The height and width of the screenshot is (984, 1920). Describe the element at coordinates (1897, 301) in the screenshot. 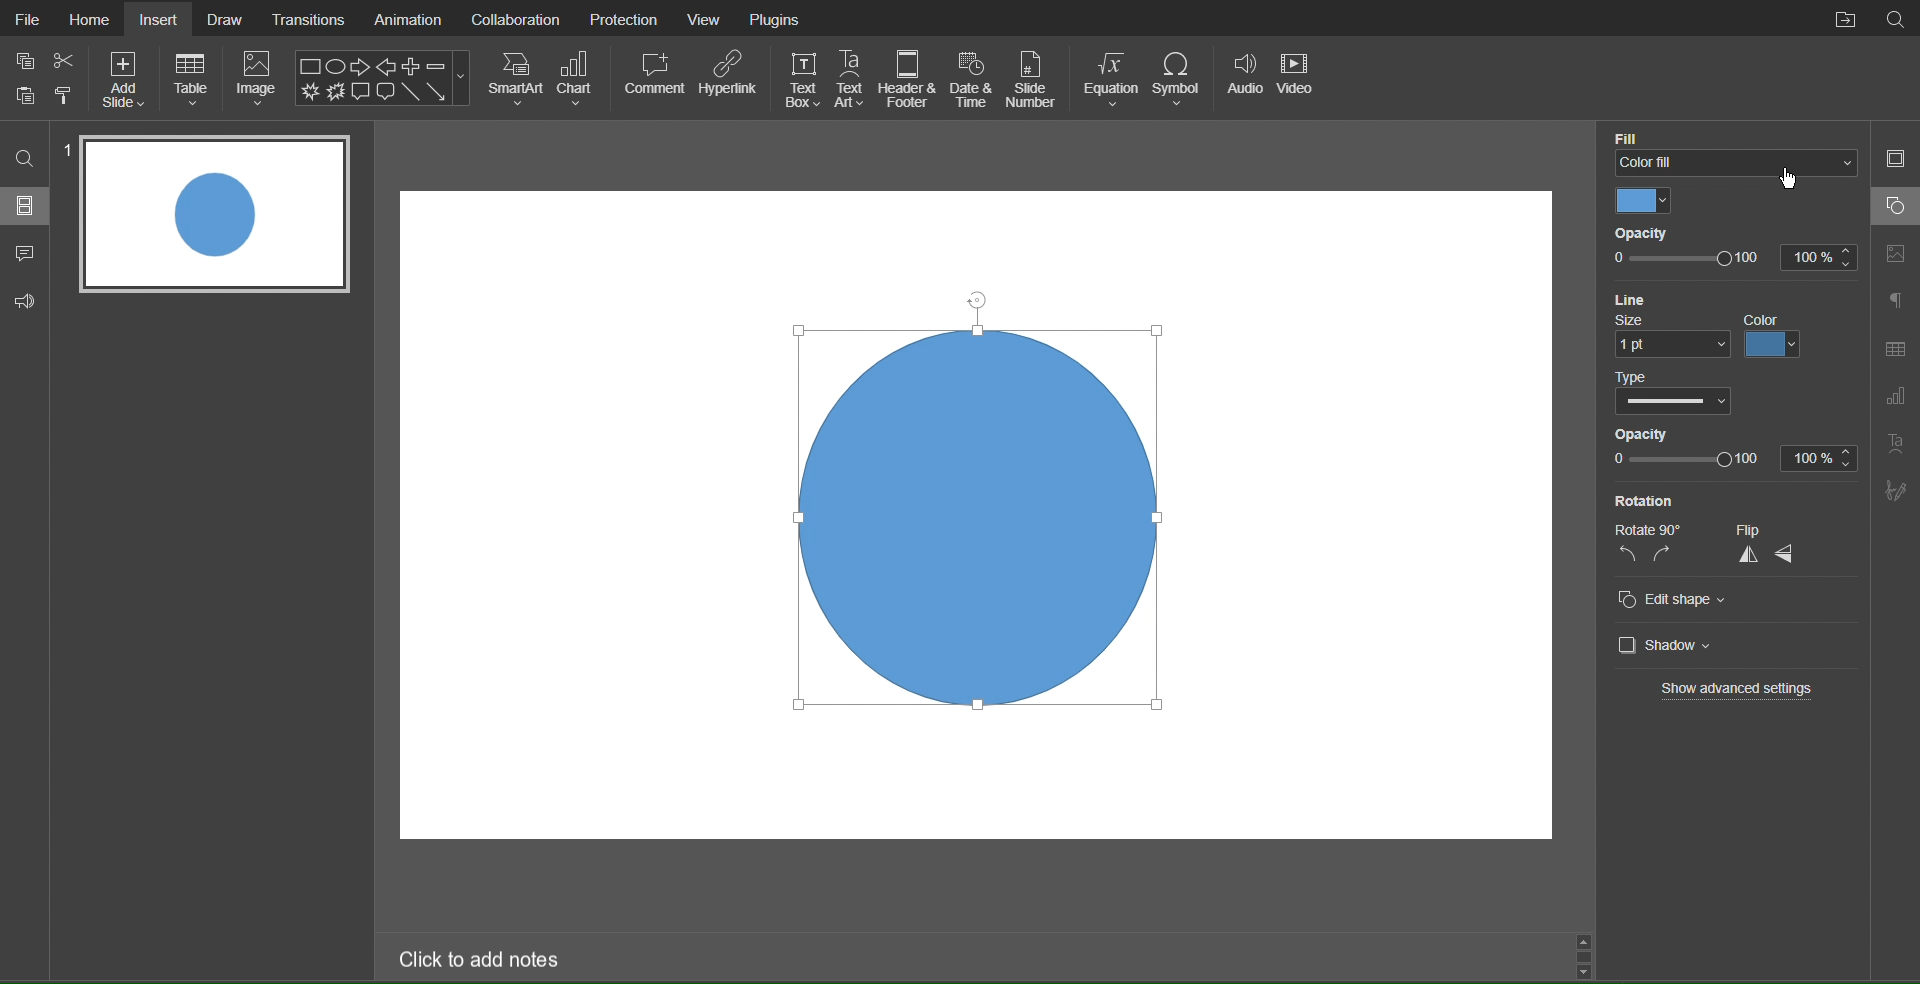

I see `Paragraph Settings` at that location.